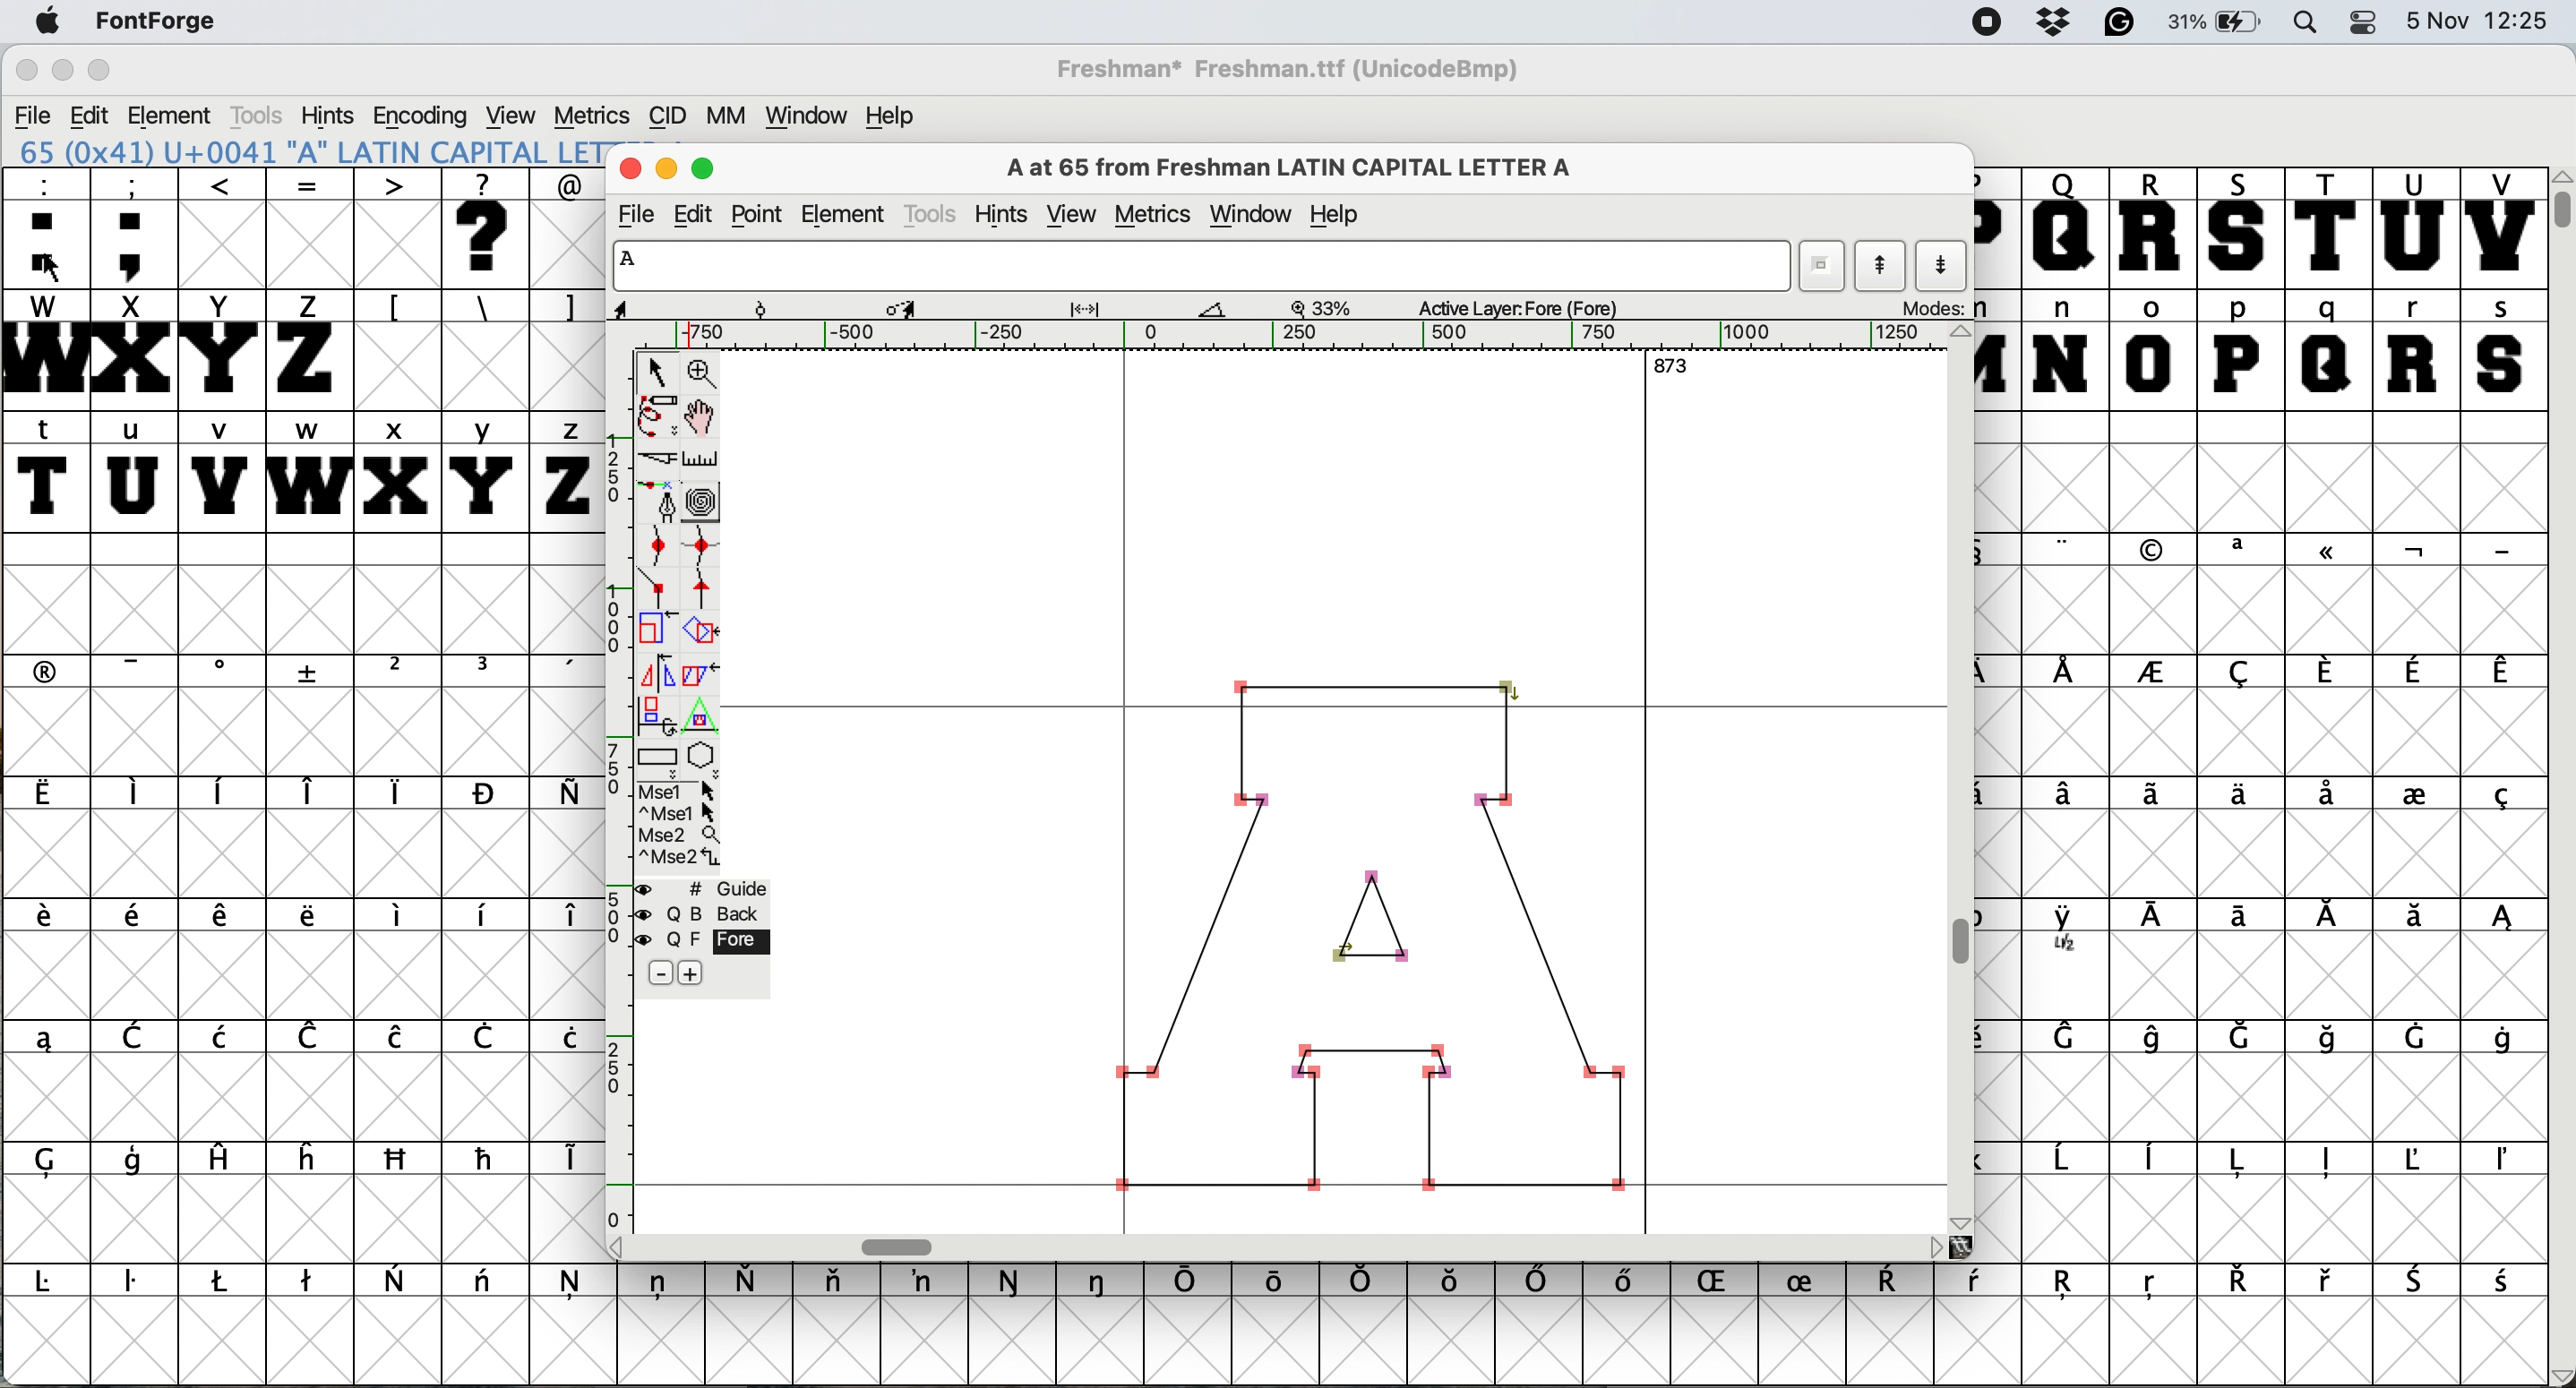 The height and width of the screenshot is (1388, 2576). Describe the element at coordinates (223, 672) in the screenshot. I see `symbol` at that location.